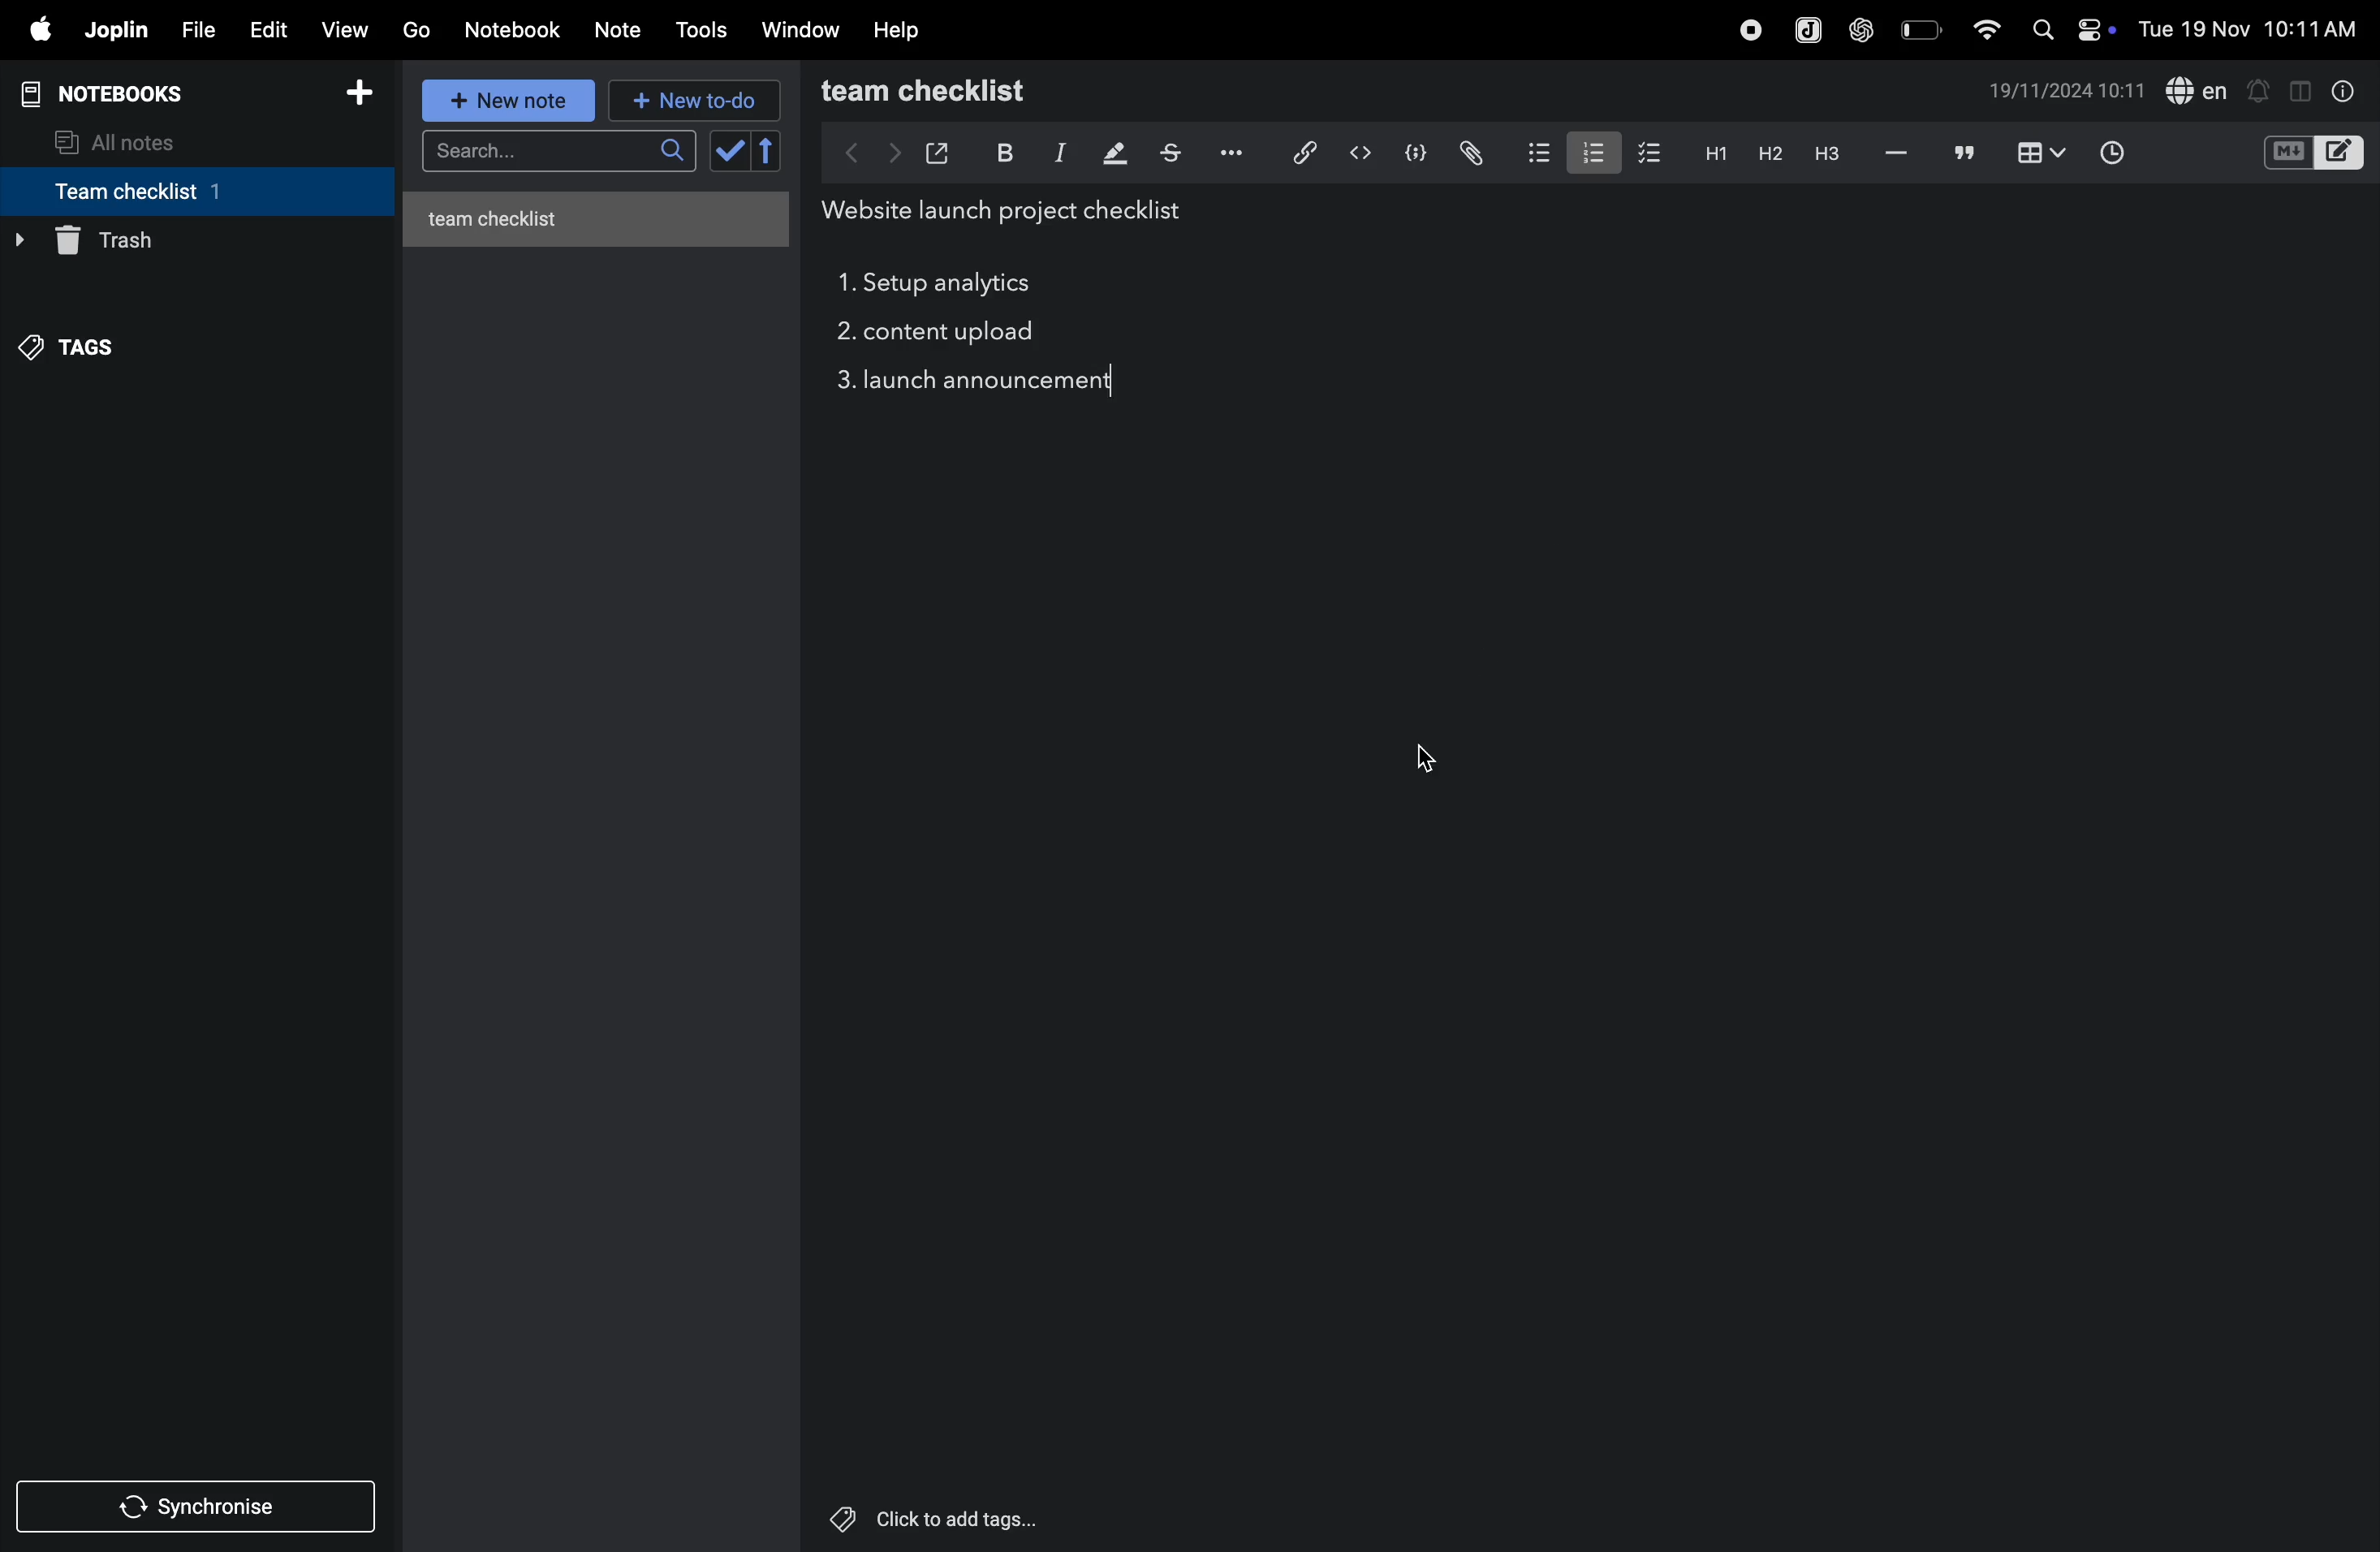 The width and height of the screenshot is (2380, 1552). What do you see at coordinates (704, 30) in the screenshot?
I see `tools` at bounding box center [704, 30].